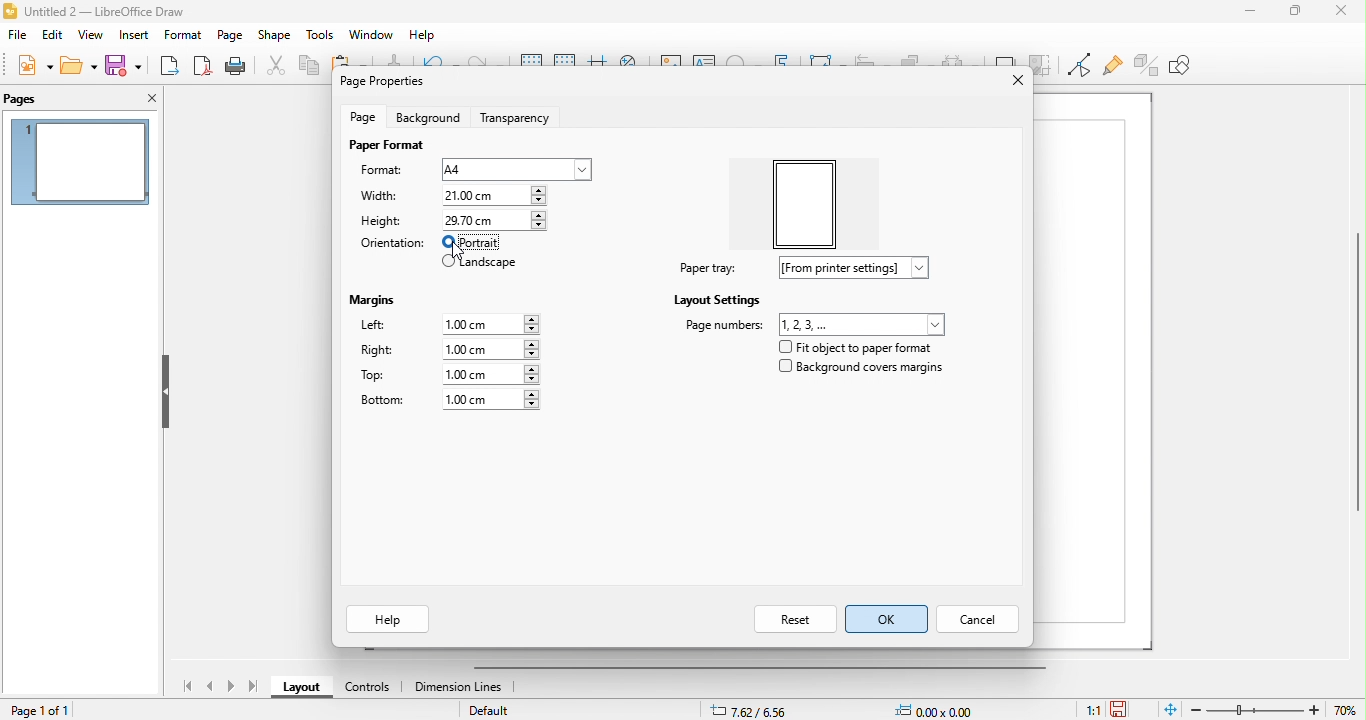 The image size is (1366, 720). What do you see at coordinates (444, 401) in the screenshot?
I see `bottom` at bounding box center [444, 401].